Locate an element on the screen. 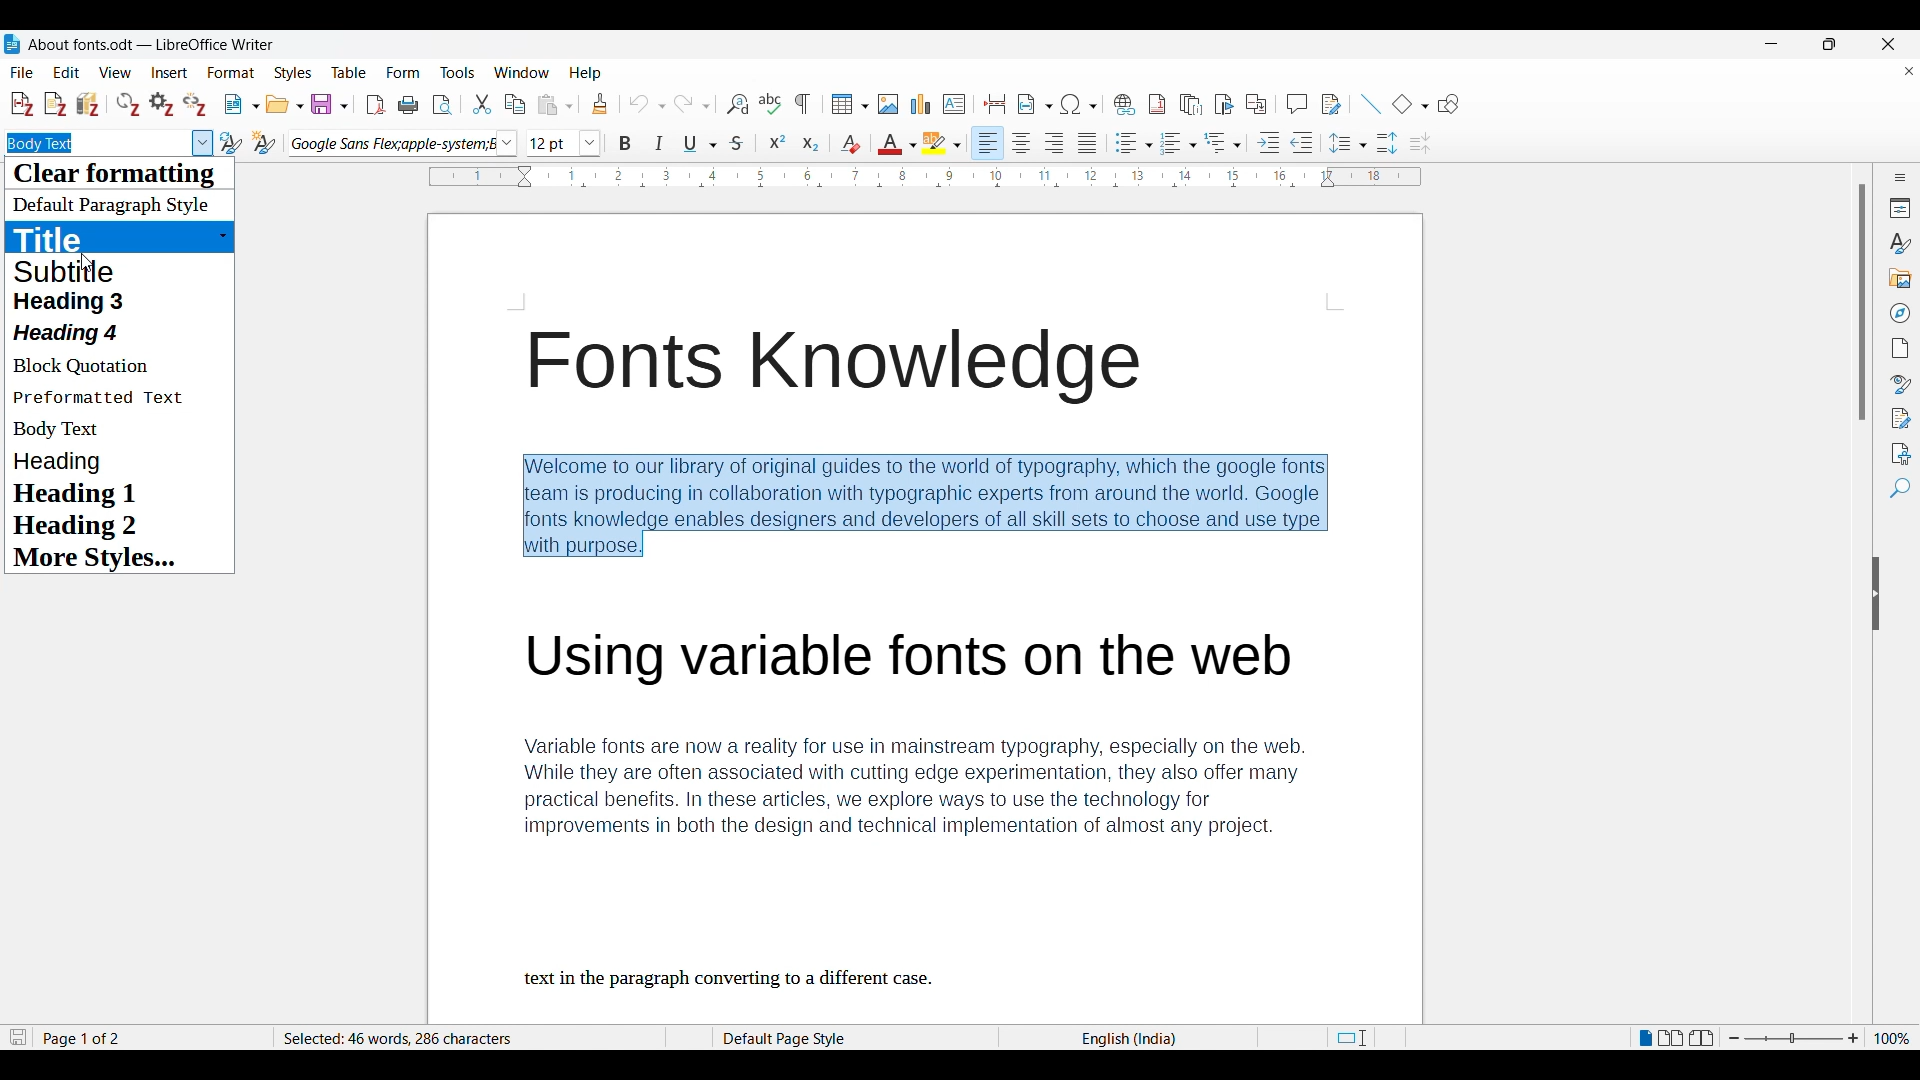  Set line spacing is located at coordinates (1348, 143).